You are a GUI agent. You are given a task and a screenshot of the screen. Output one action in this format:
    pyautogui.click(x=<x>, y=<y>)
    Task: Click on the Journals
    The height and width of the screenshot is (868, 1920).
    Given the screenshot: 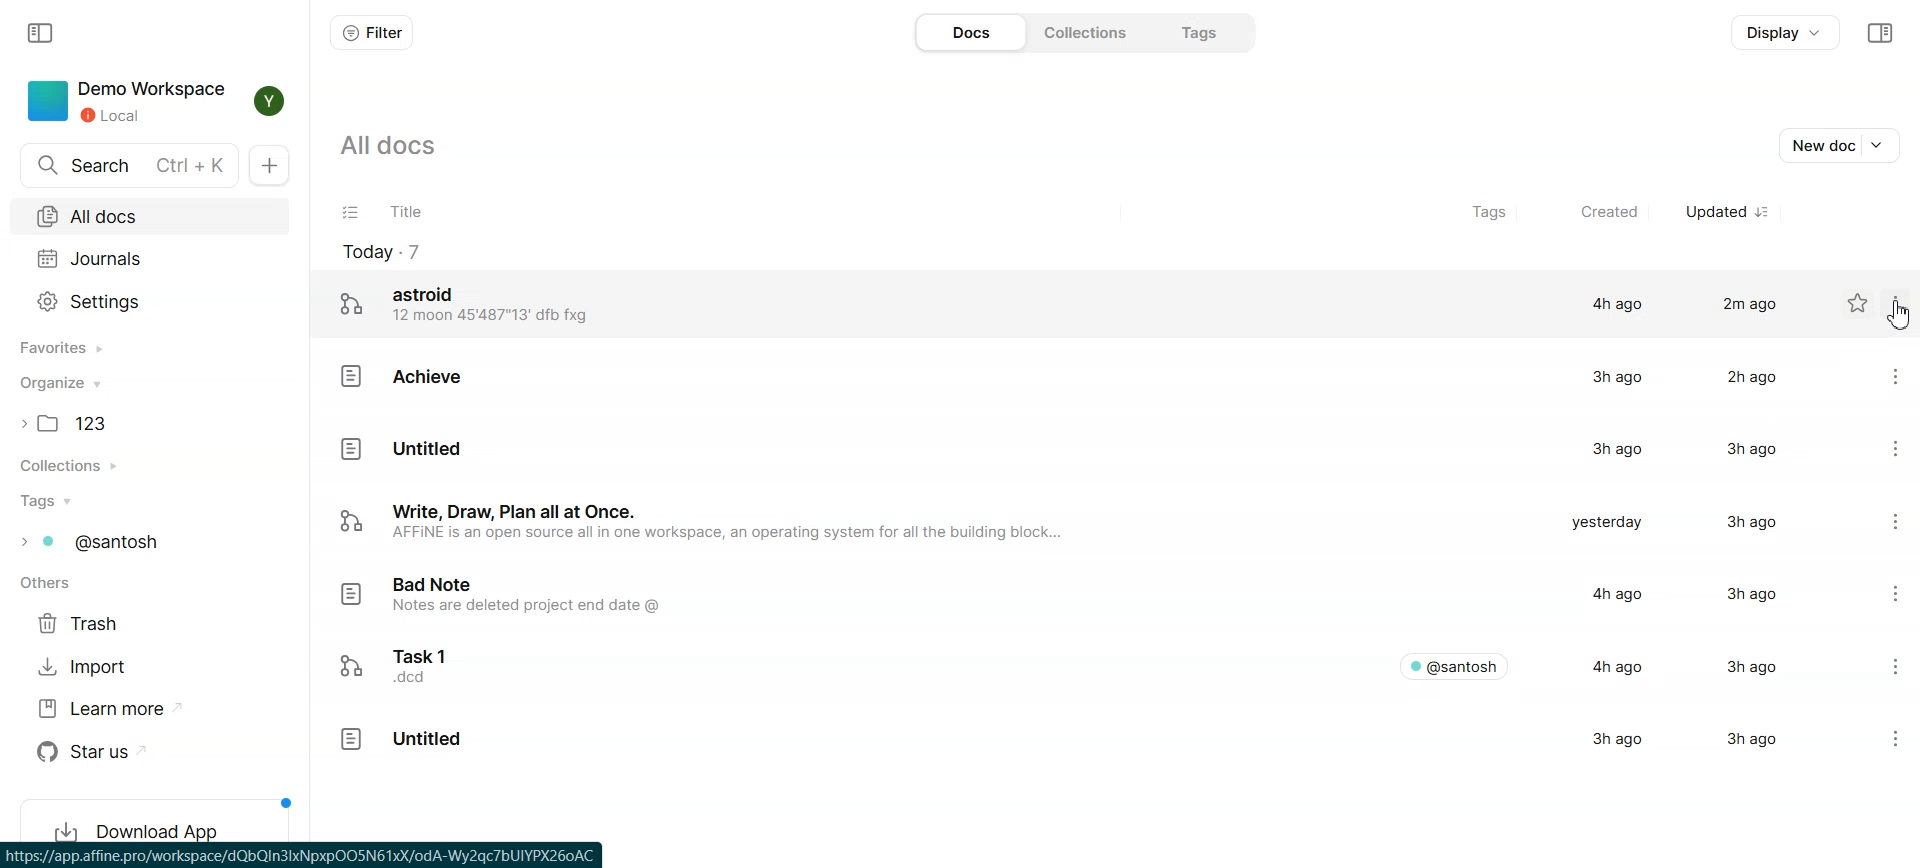 What is the action you would take?
    pyautogui.click(x=152, y=259)
    